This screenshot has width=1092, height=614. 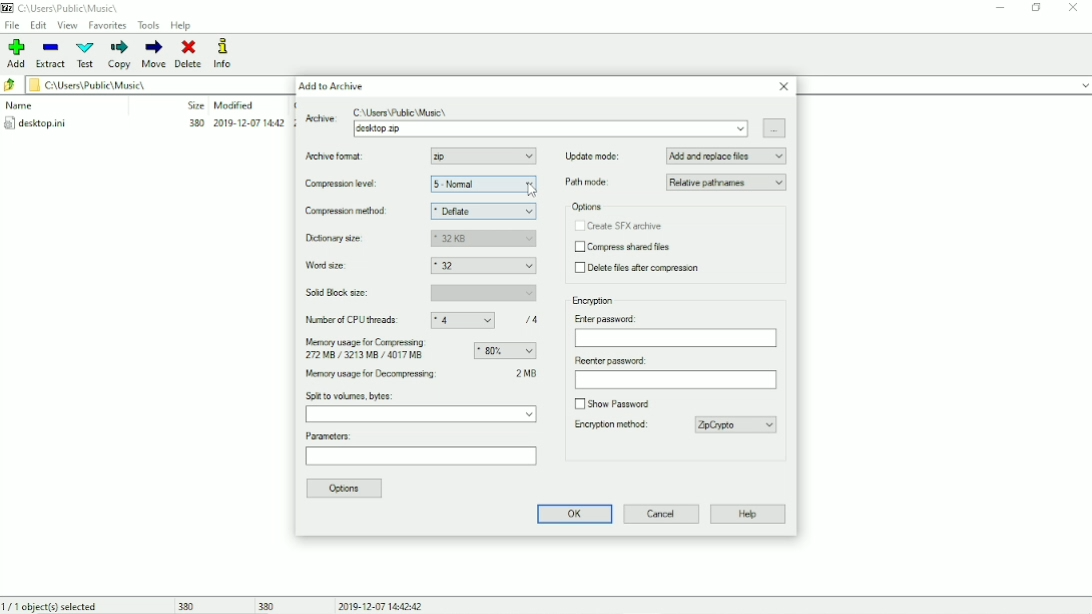 What do you see at coordinates (675, 183) in the screenshot?
I see `Path mode` at bounding box center [675, 183].